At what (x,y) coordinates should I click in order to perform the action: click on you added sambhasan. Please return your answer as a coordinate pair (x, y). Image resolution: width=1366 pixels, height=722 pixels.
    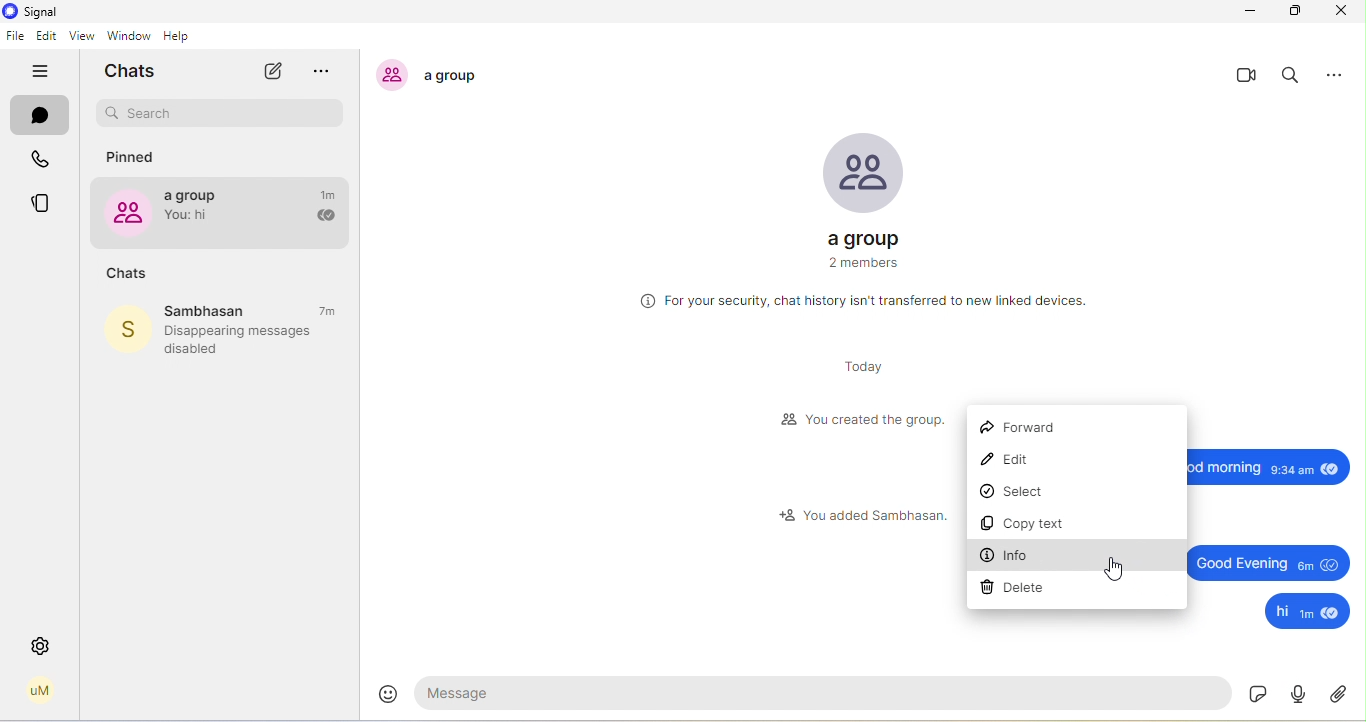
    Looking at the image, I should click on (861, 514).